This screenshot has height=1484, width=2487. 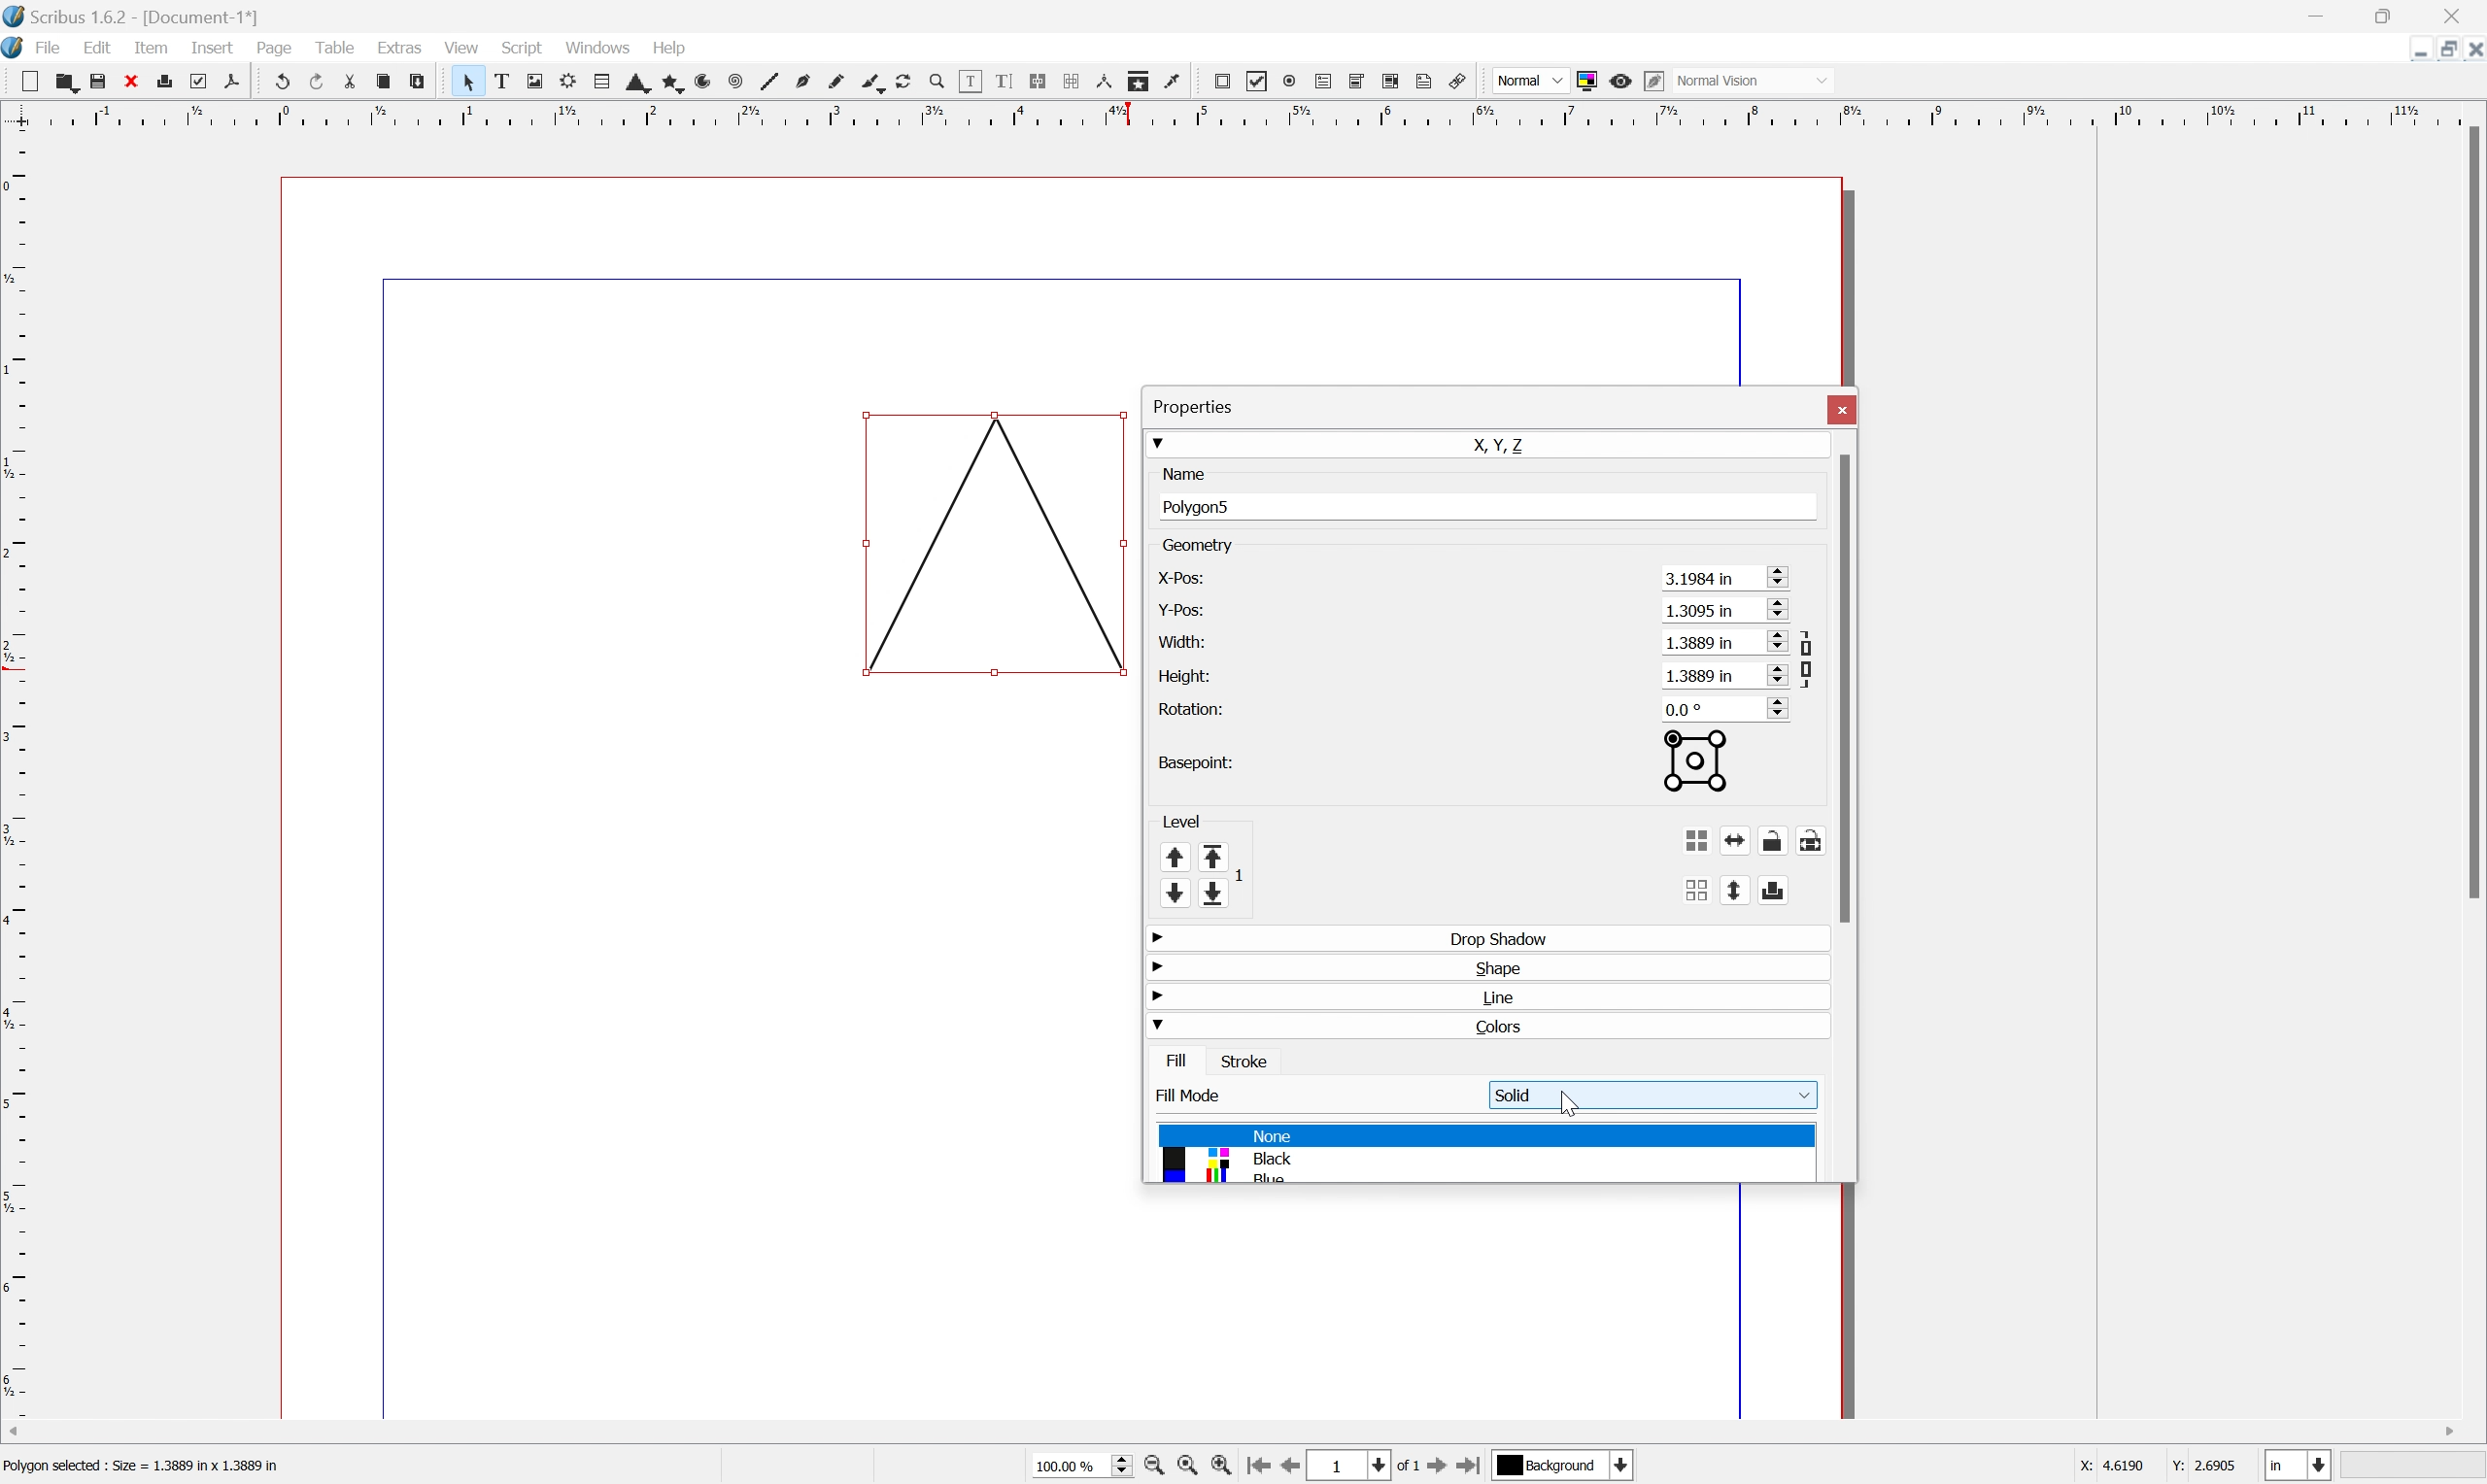 I want to click on Extras, so click(x=400, y=46).